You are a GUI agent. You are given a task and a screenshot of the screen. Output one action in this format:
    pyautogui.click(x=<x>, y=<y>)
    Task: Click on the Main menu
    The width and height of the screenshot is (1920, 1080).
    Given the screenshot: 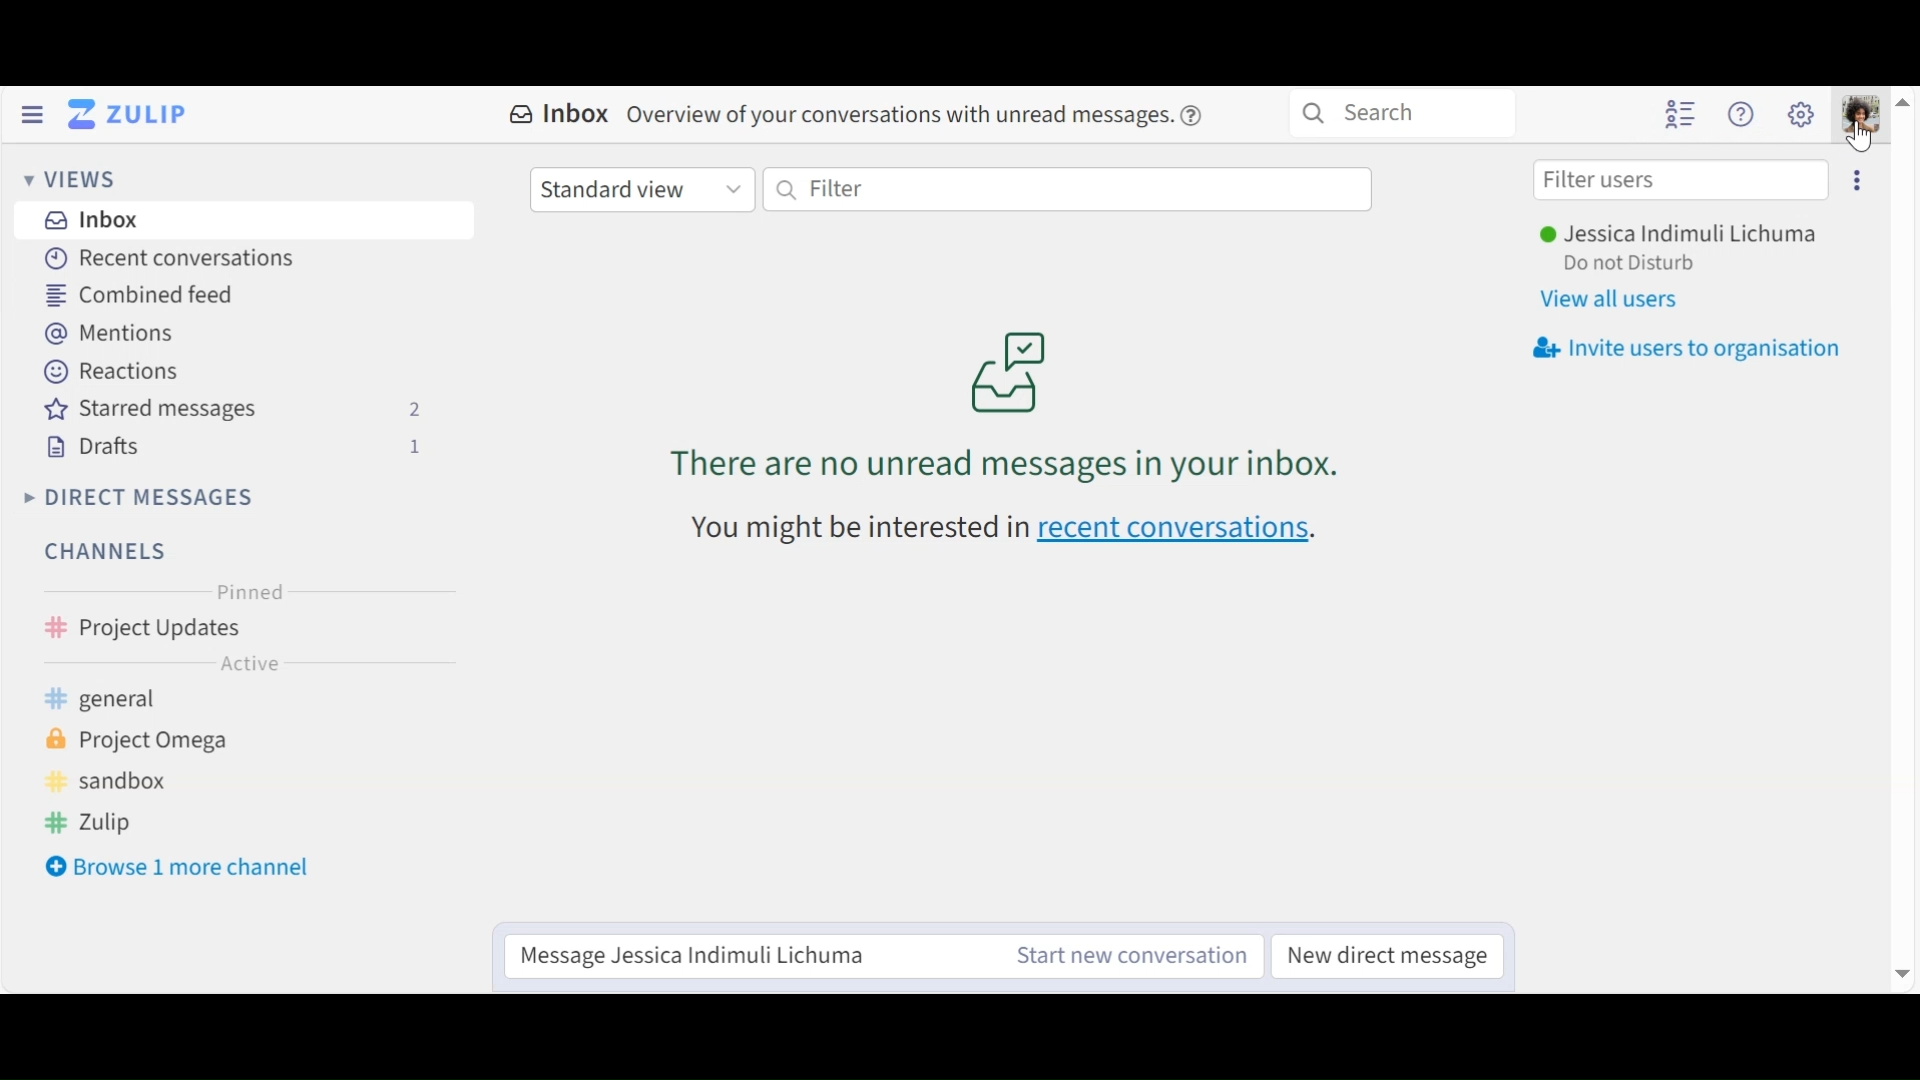 What is the action you would take?
    pyautogui.click(x=1803, y=113)
    